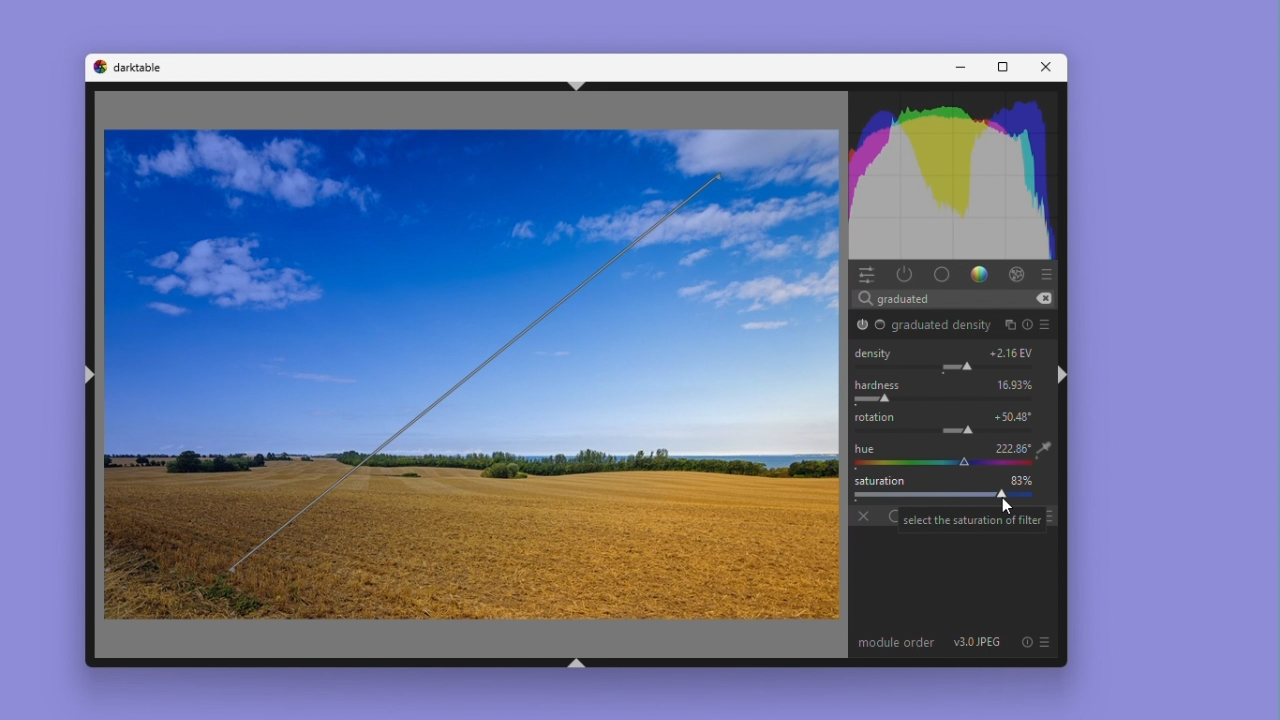 This screenshot has height=720, width=1280. What do you see at coordinates (1050, 272) in the screenshot?
I see `presets` at bounding box center [1050, 272].